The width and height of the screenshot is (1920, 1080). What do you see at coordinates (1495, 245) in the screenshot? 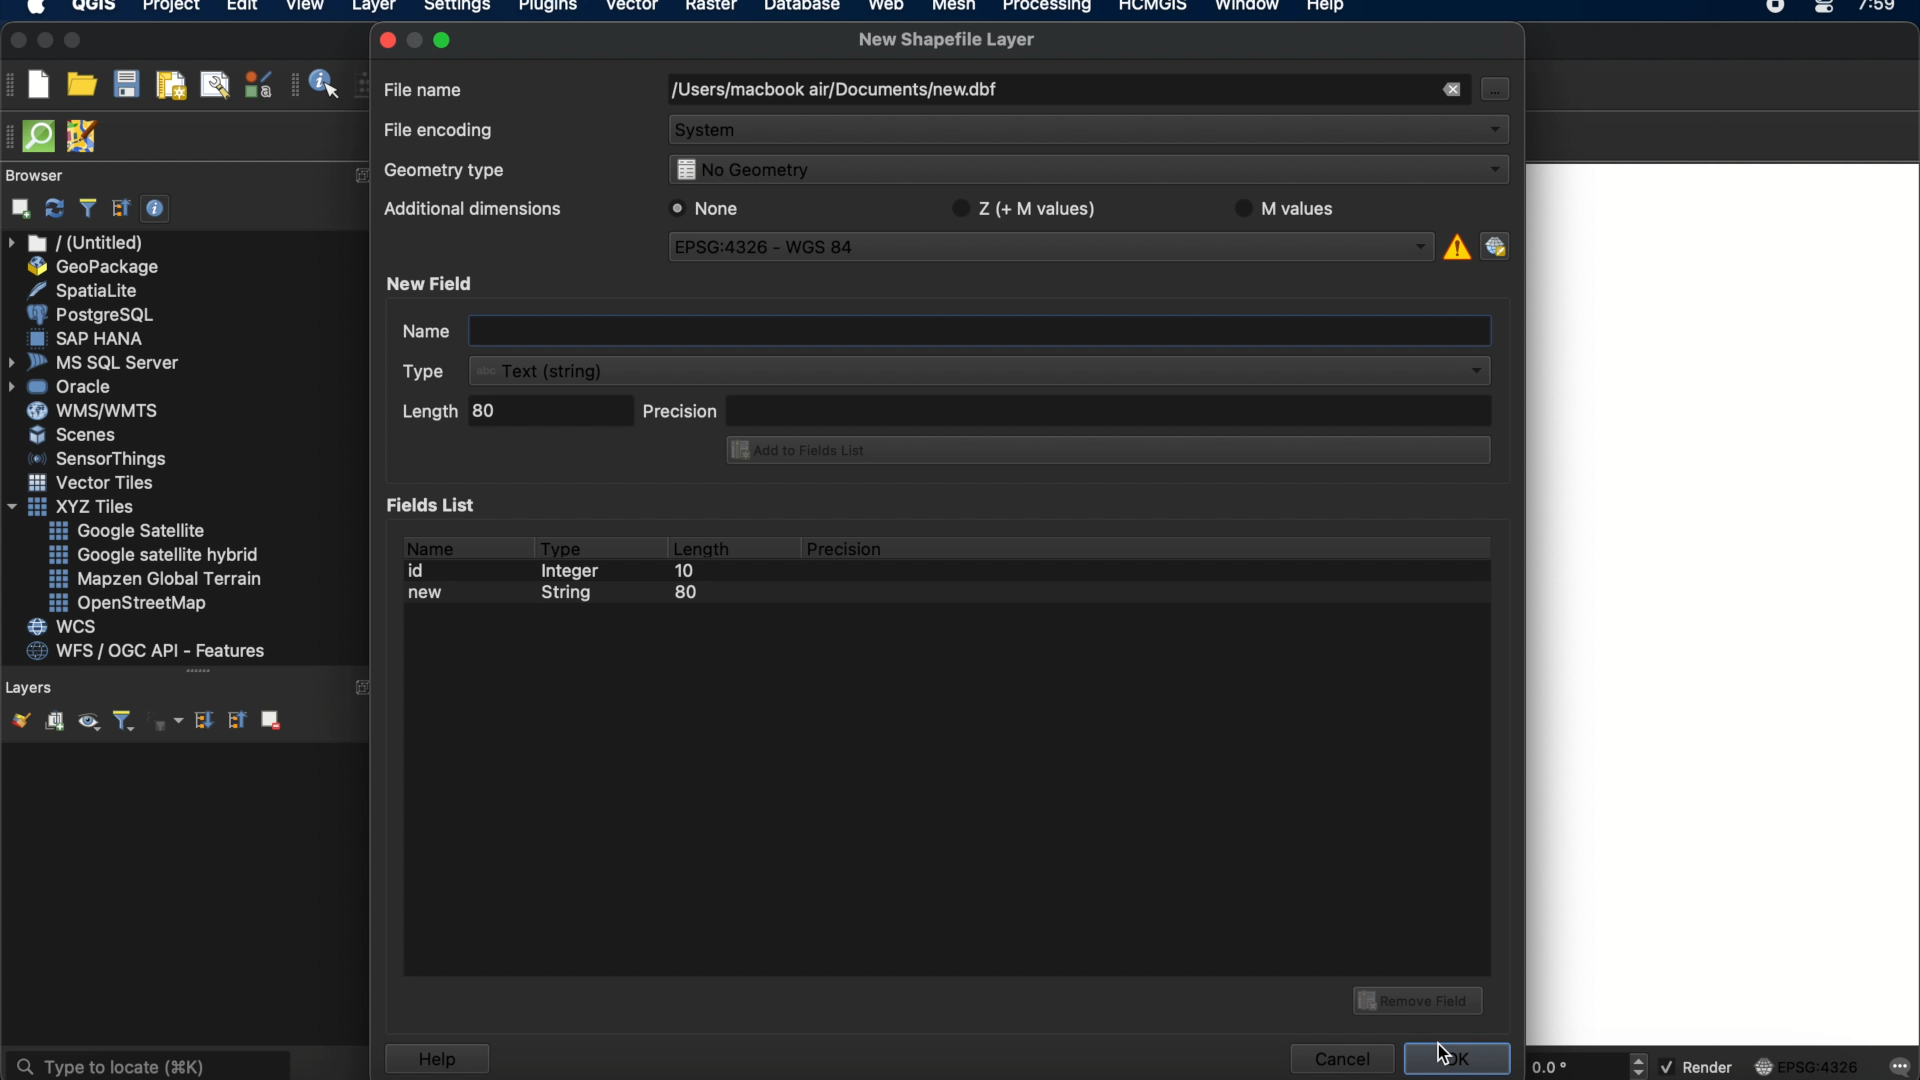
I see `select crs` at bounding box center [1495, 245].